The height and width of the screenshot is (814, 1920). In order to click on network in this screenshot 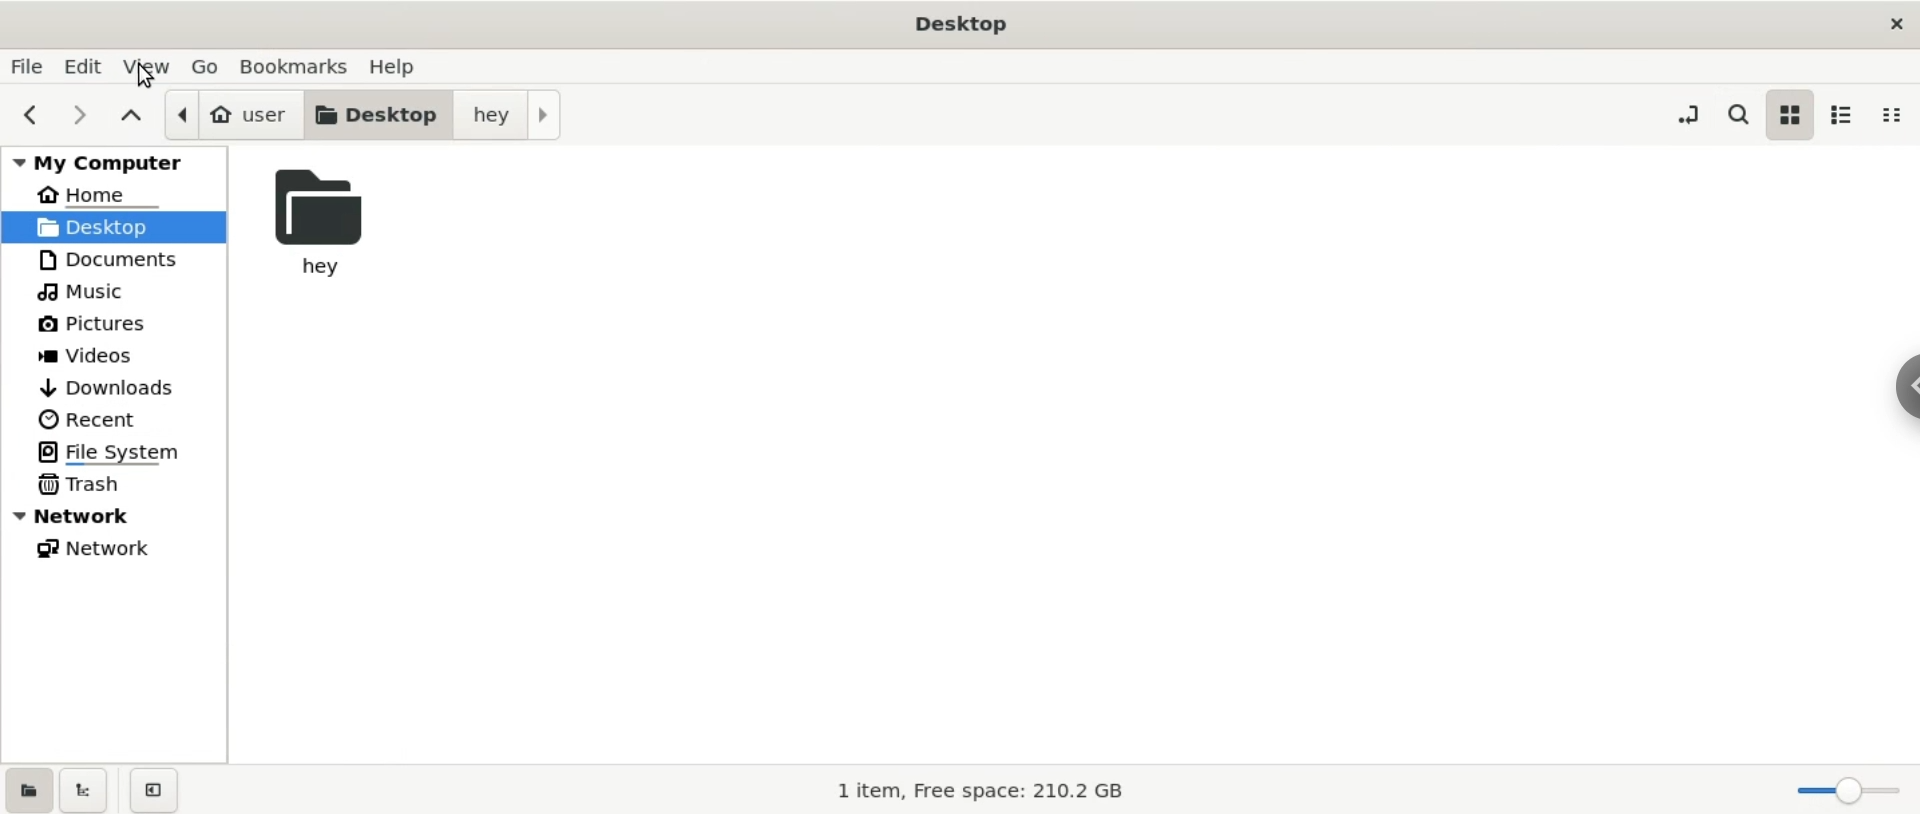, I will do `click(117, 516)`.